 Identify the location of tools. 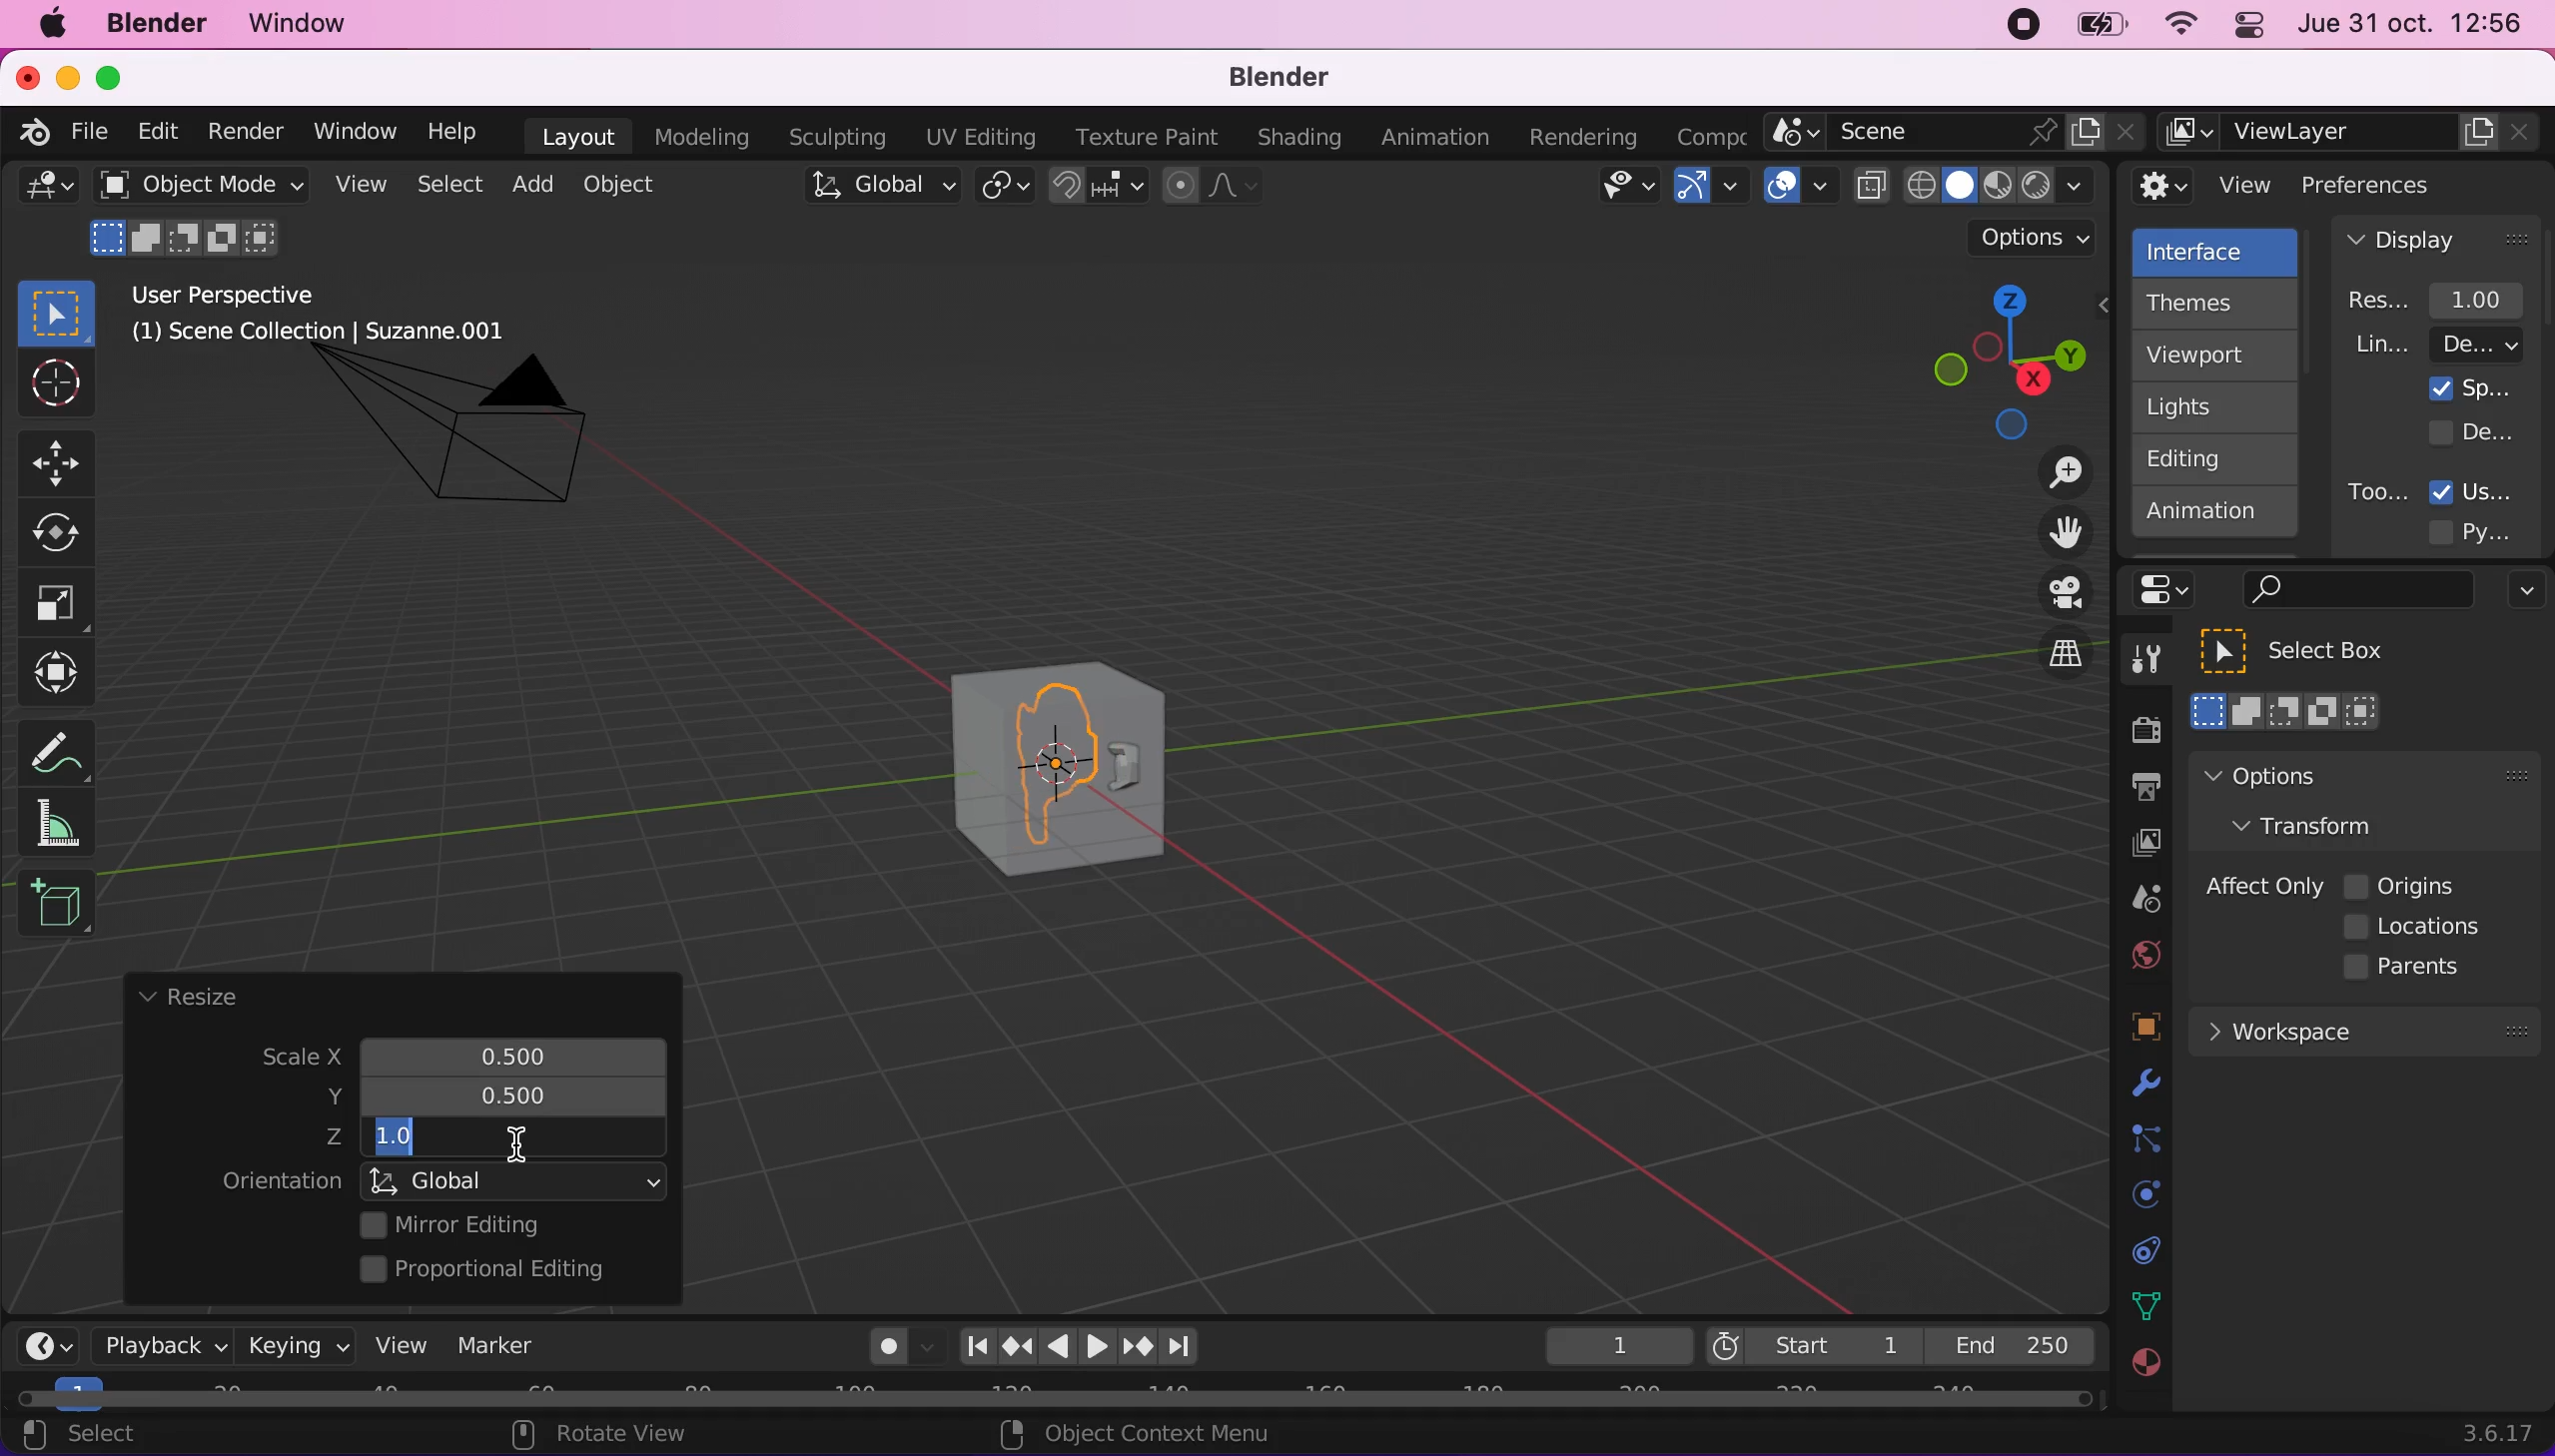
(2135, 664).